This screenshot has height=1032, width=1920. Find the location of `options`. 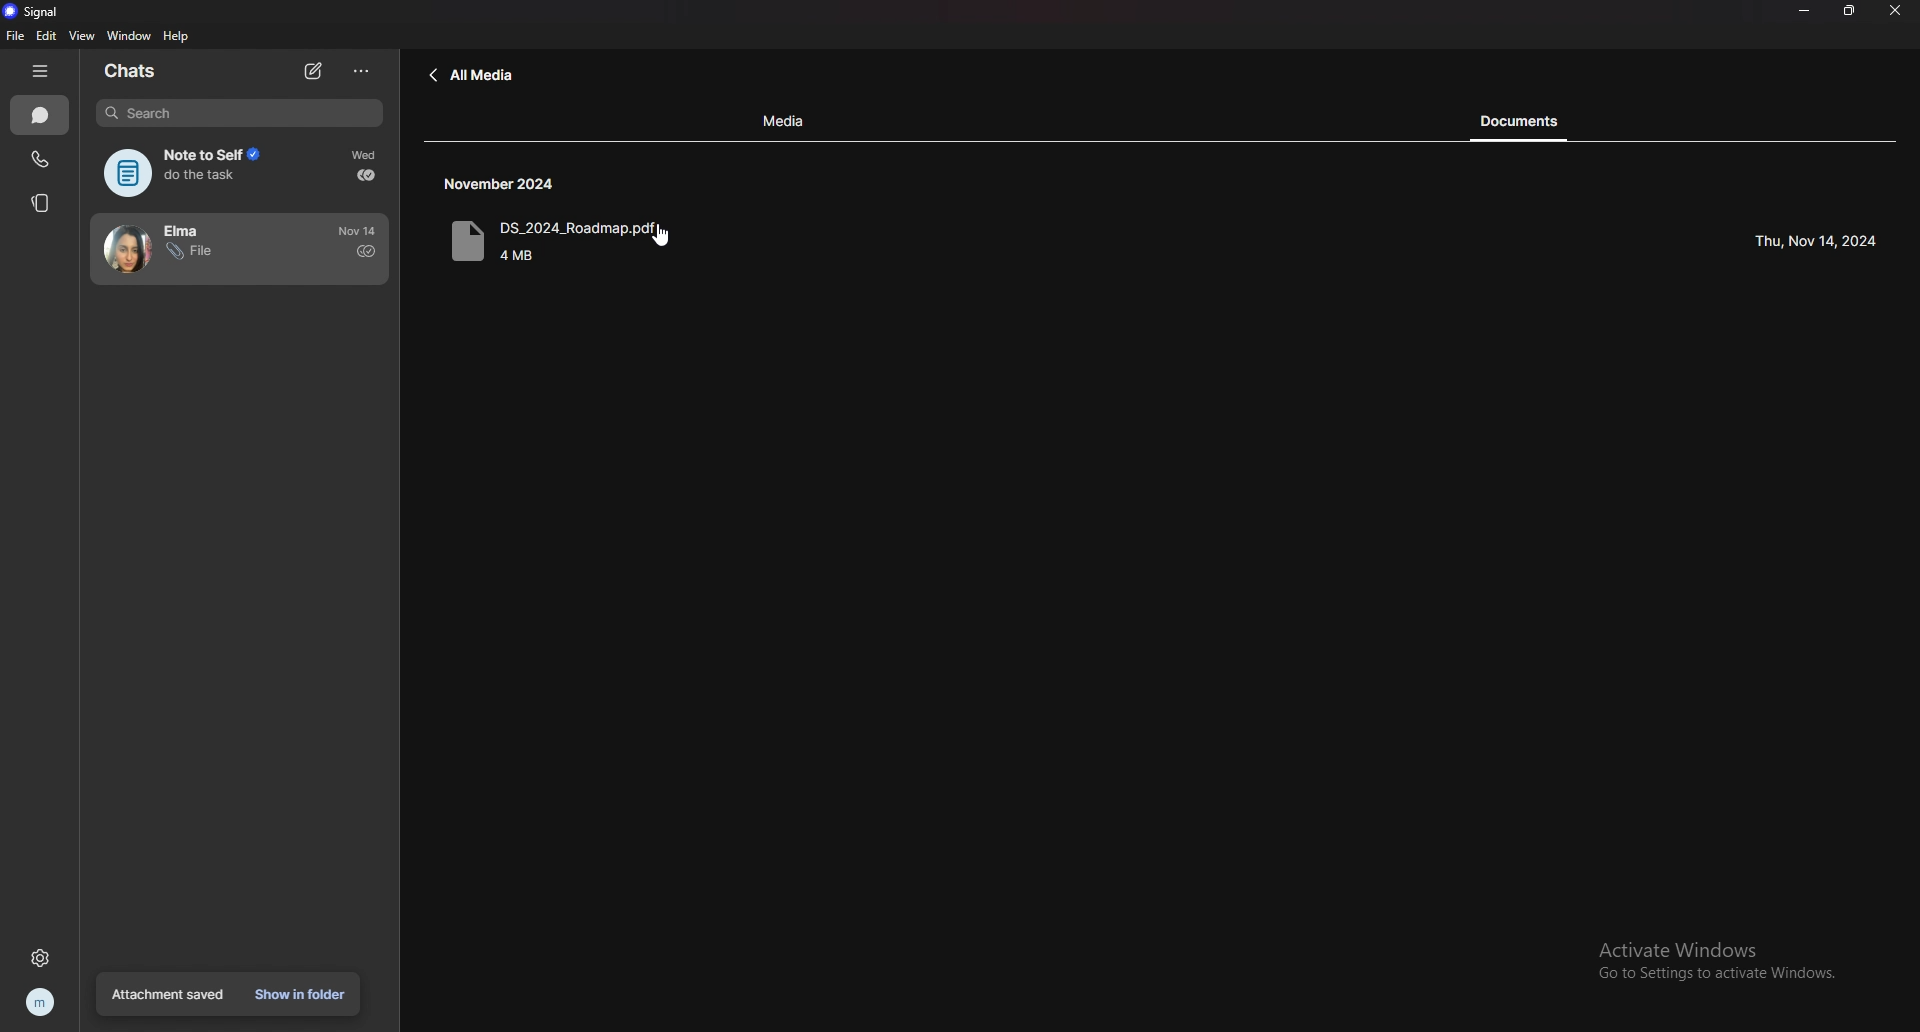

options is located at coordinates (363, 71).